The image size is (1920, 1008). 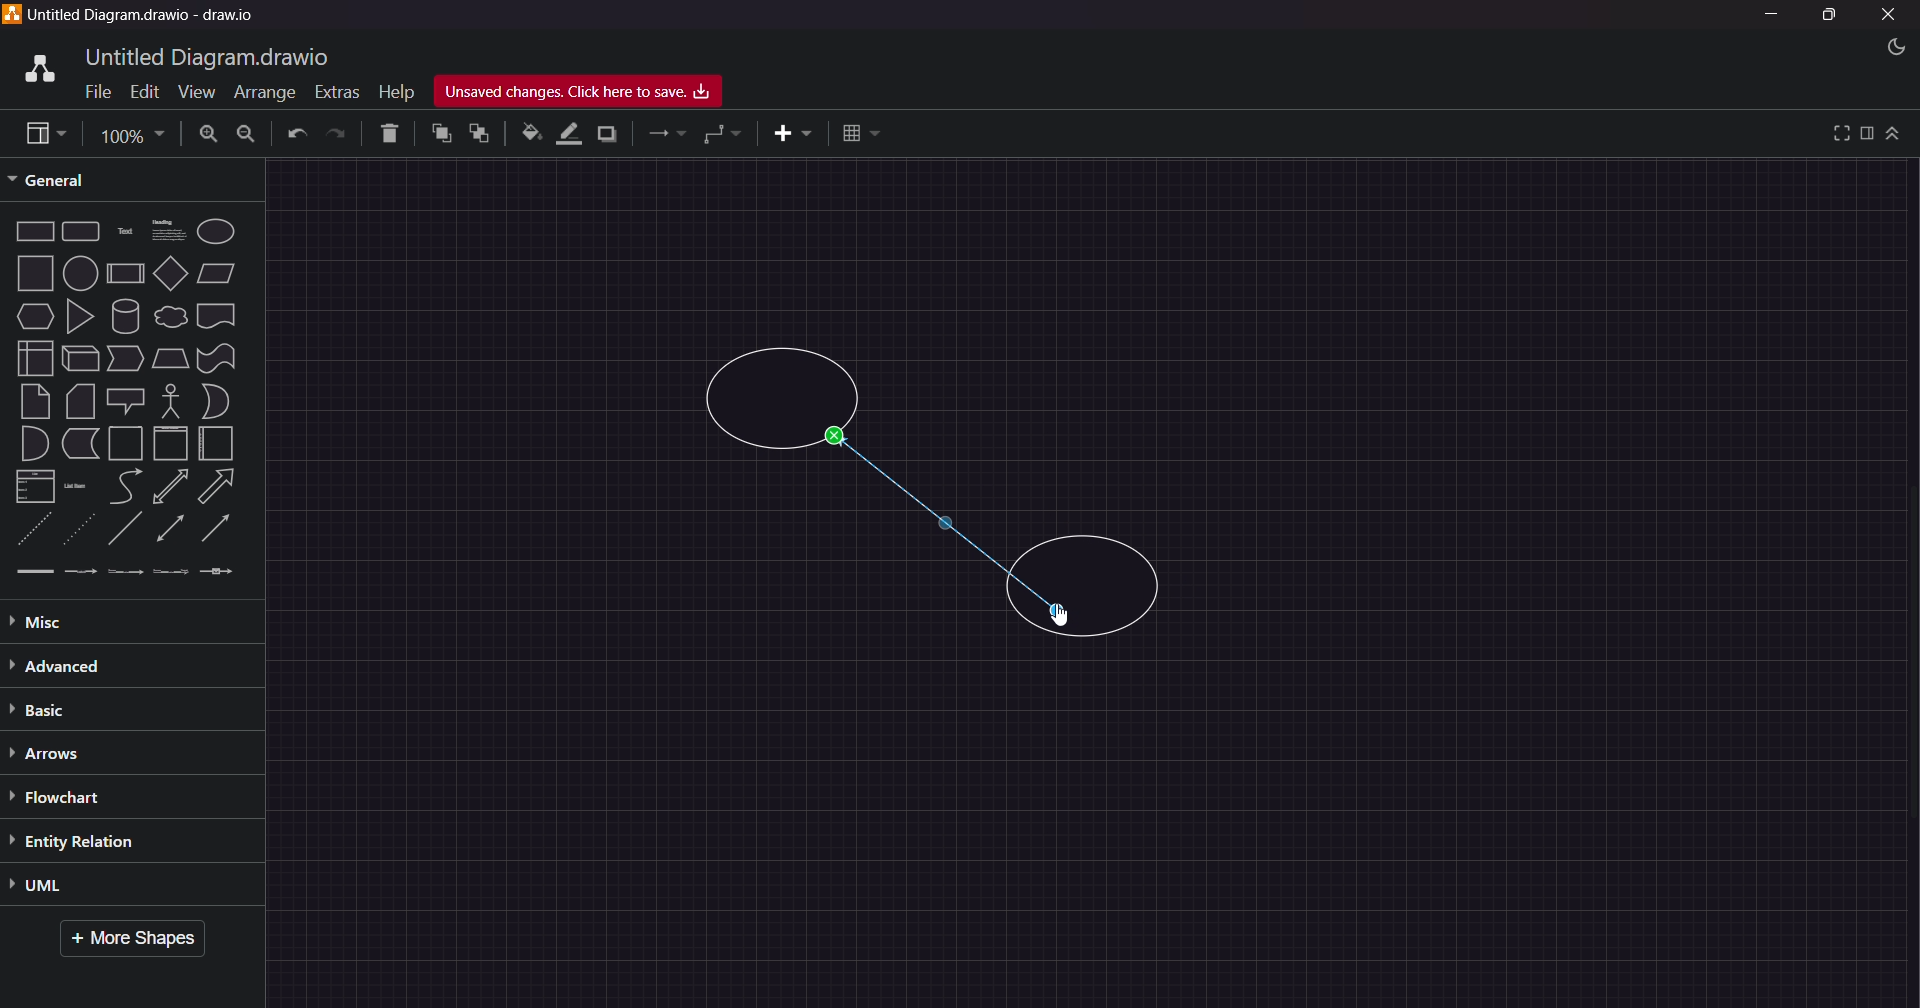 I want to click on Close, so click(x=1890, y=15).